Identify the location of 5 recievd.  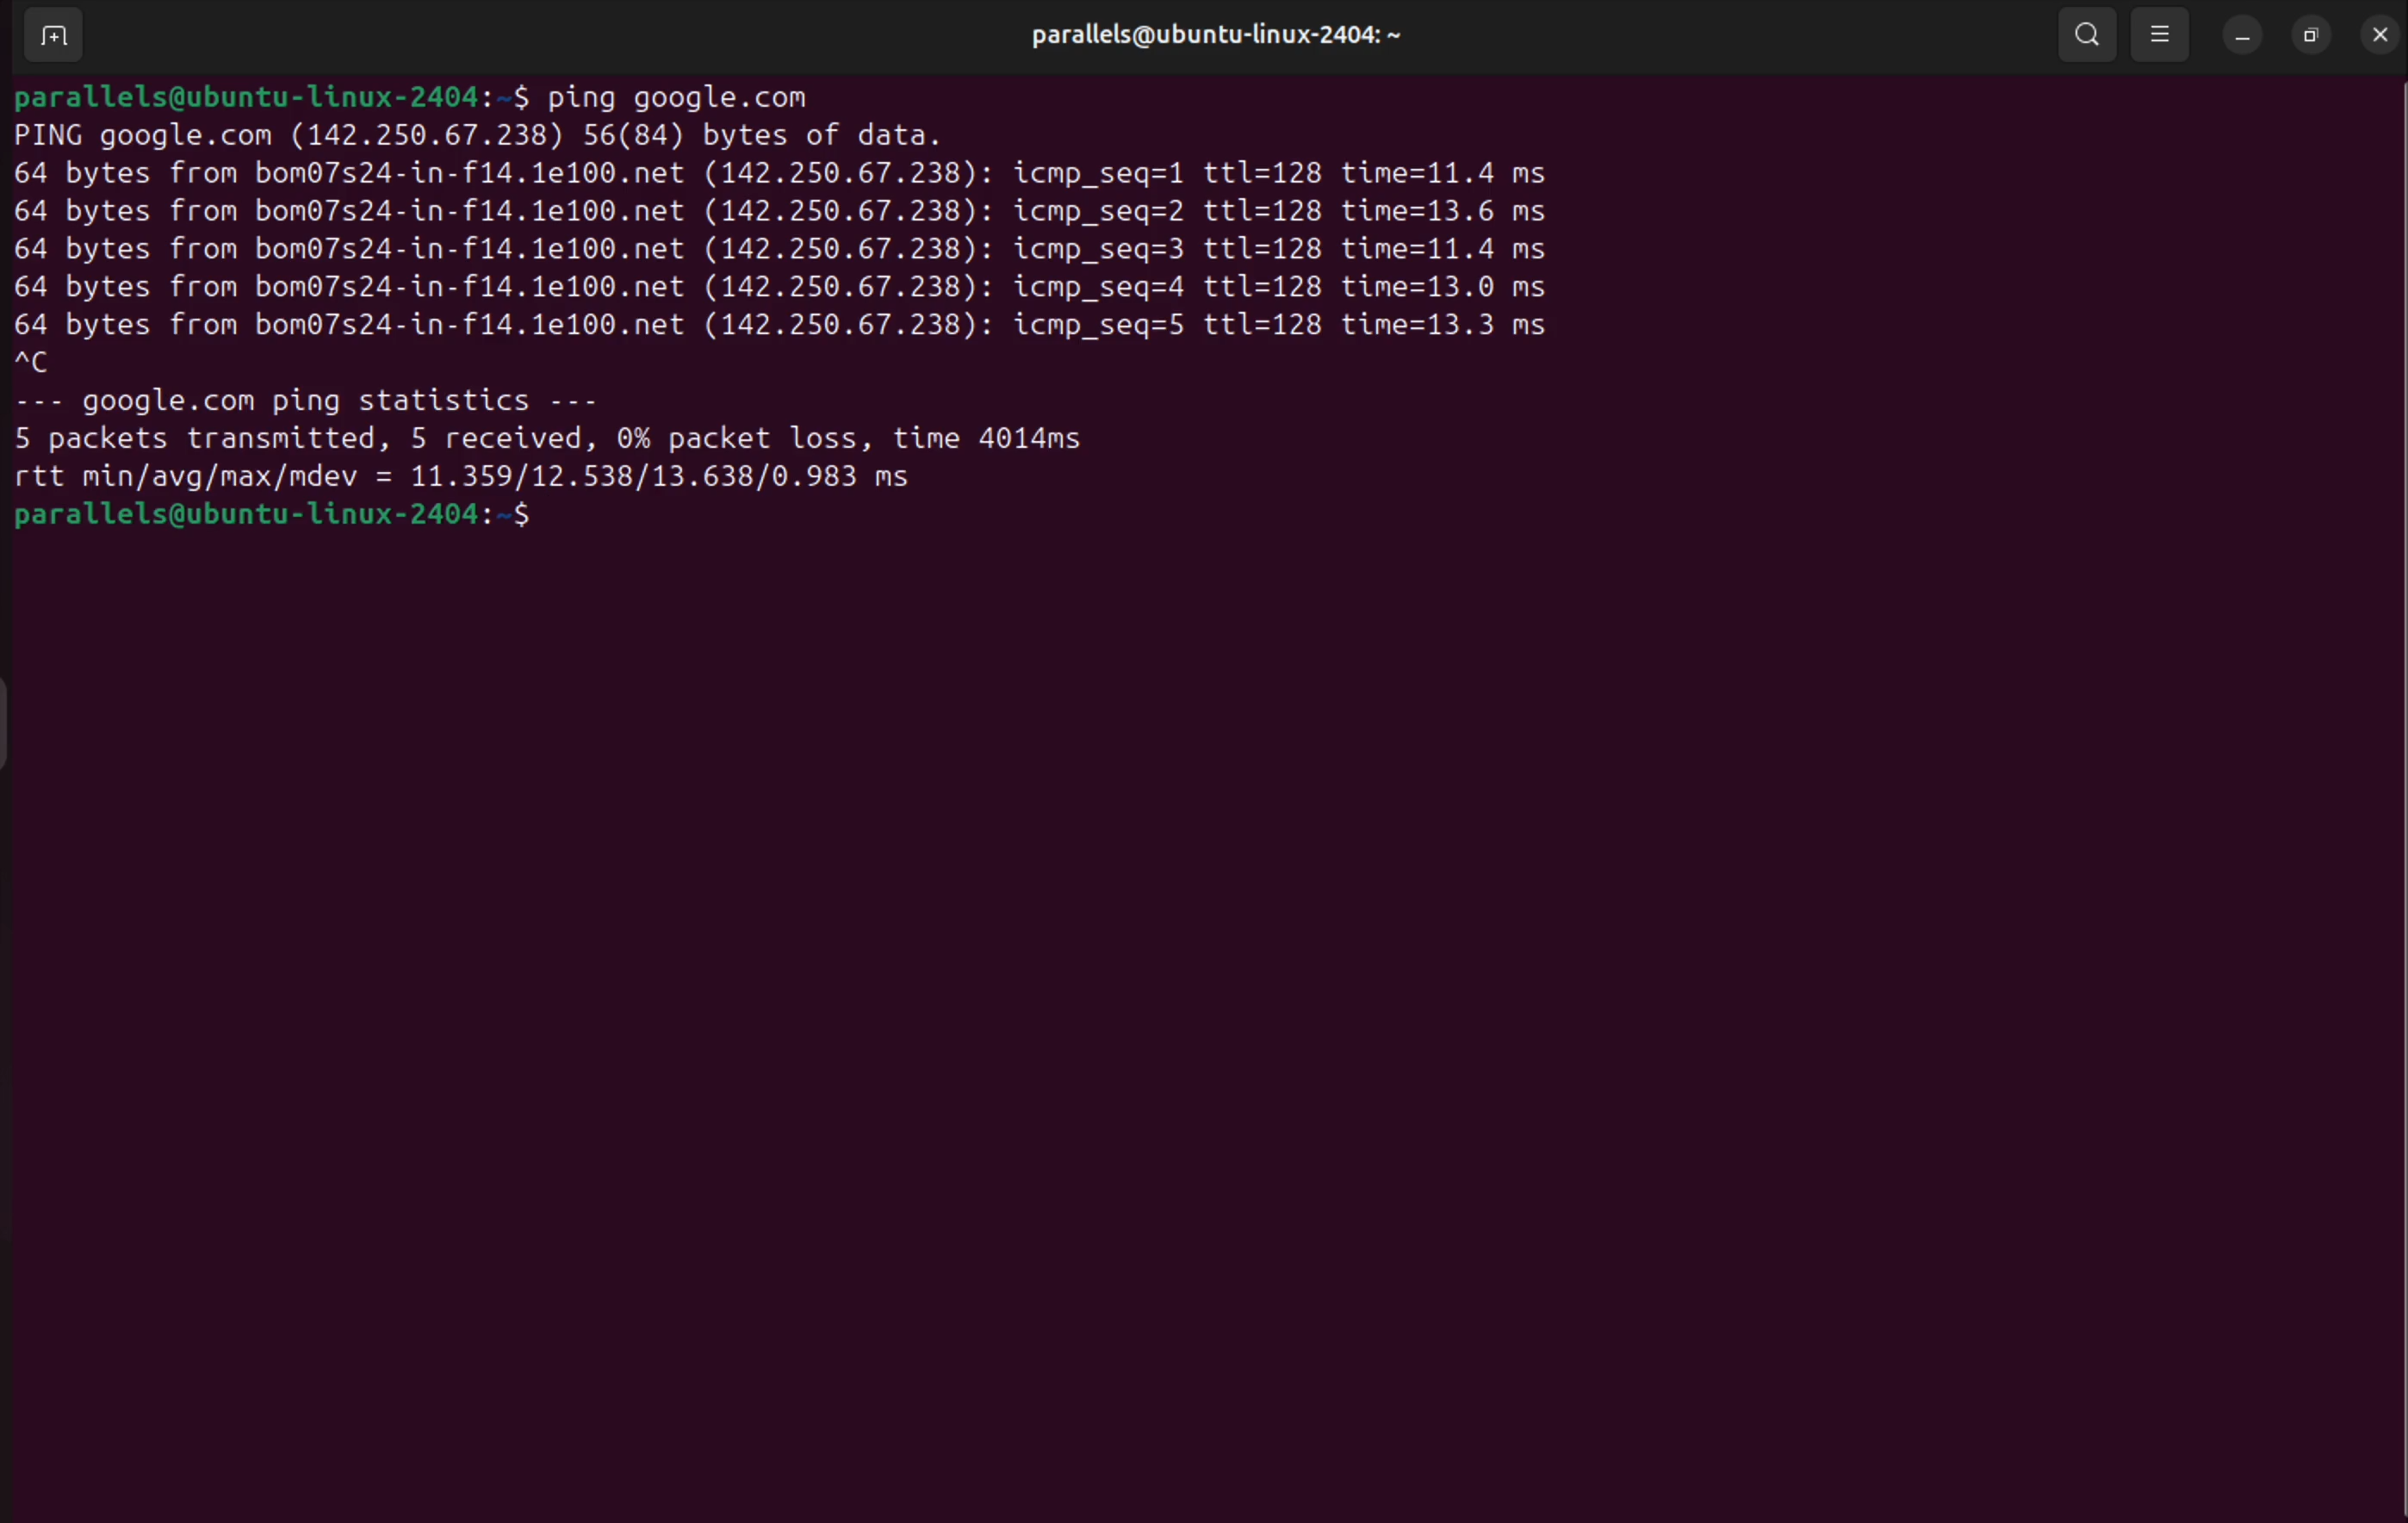
(503, 442).